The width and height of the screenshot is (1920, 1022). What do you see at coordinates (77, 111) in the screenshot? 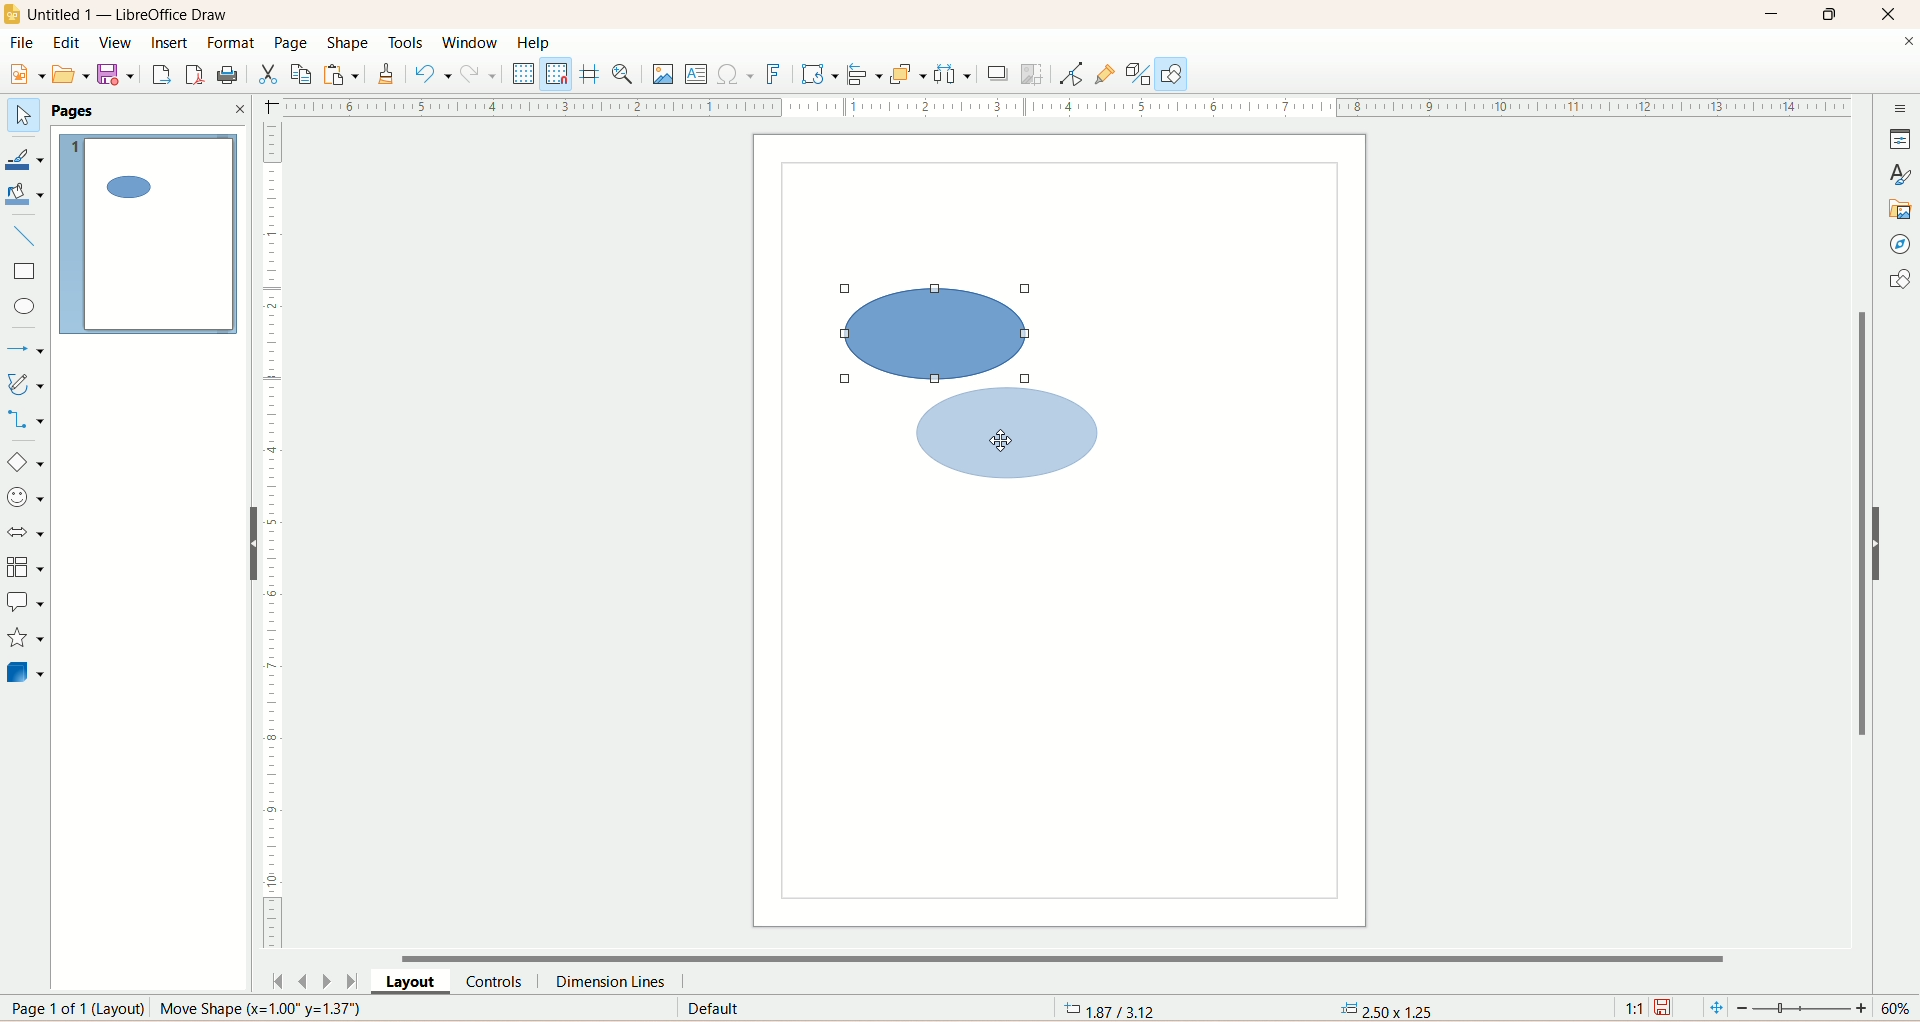
I see `pages` at bounding box center [77, 111].